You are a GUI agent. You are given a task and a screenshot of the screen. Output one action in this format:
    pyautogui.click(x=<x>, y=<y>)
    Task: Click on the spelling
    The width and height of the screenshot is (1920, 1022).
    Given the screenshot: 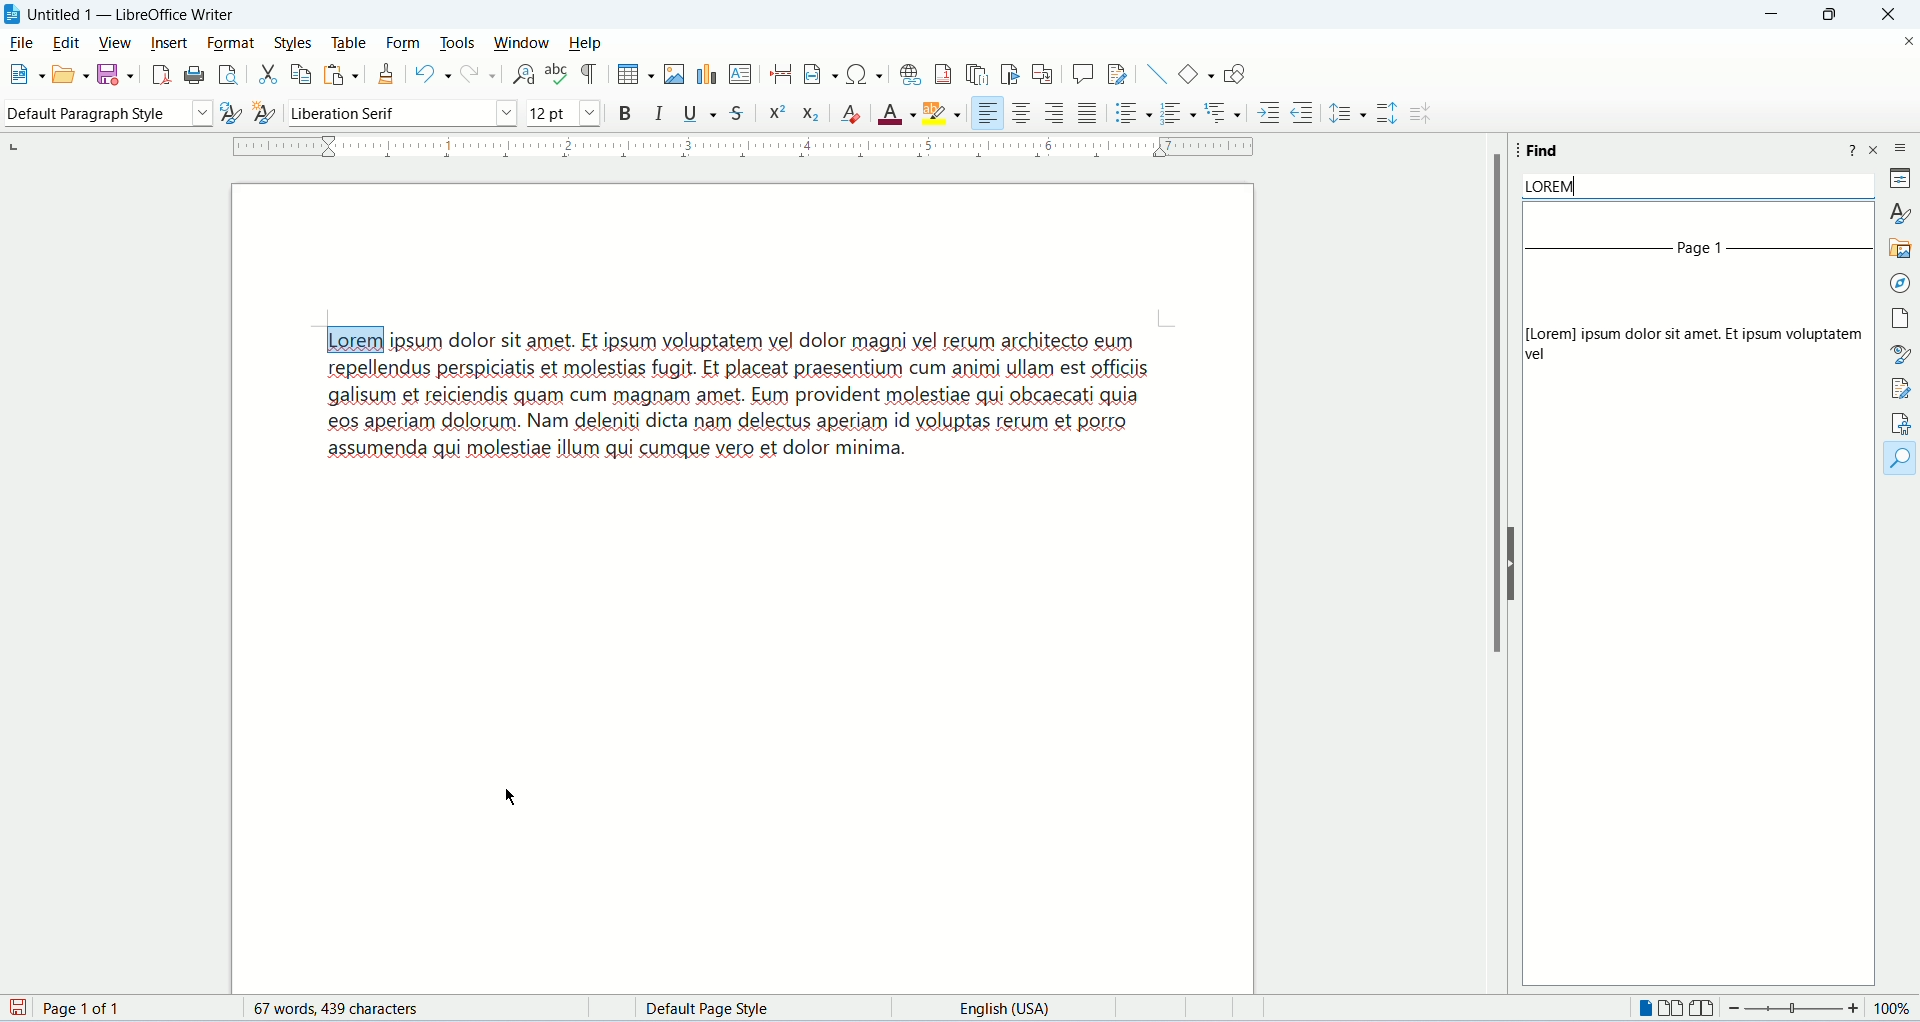 What is the action you would take?
    pyautogui.click(x=555, y=77)
    